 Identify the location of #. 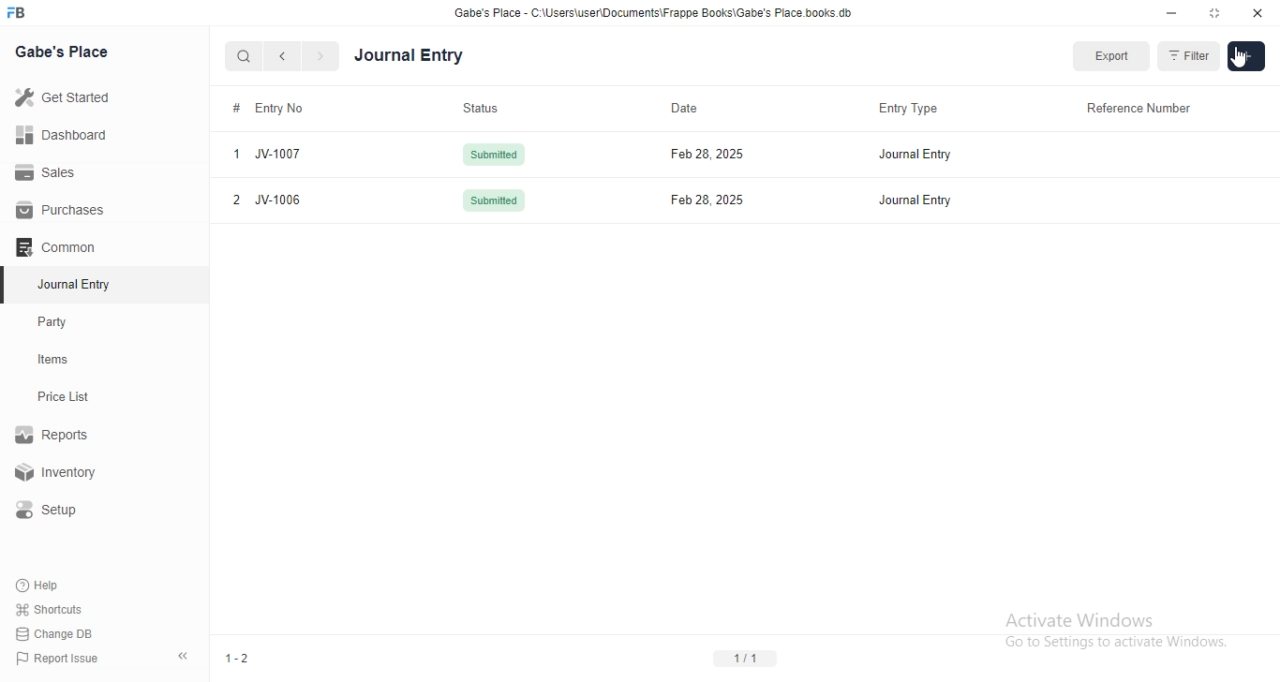
(234, 107).